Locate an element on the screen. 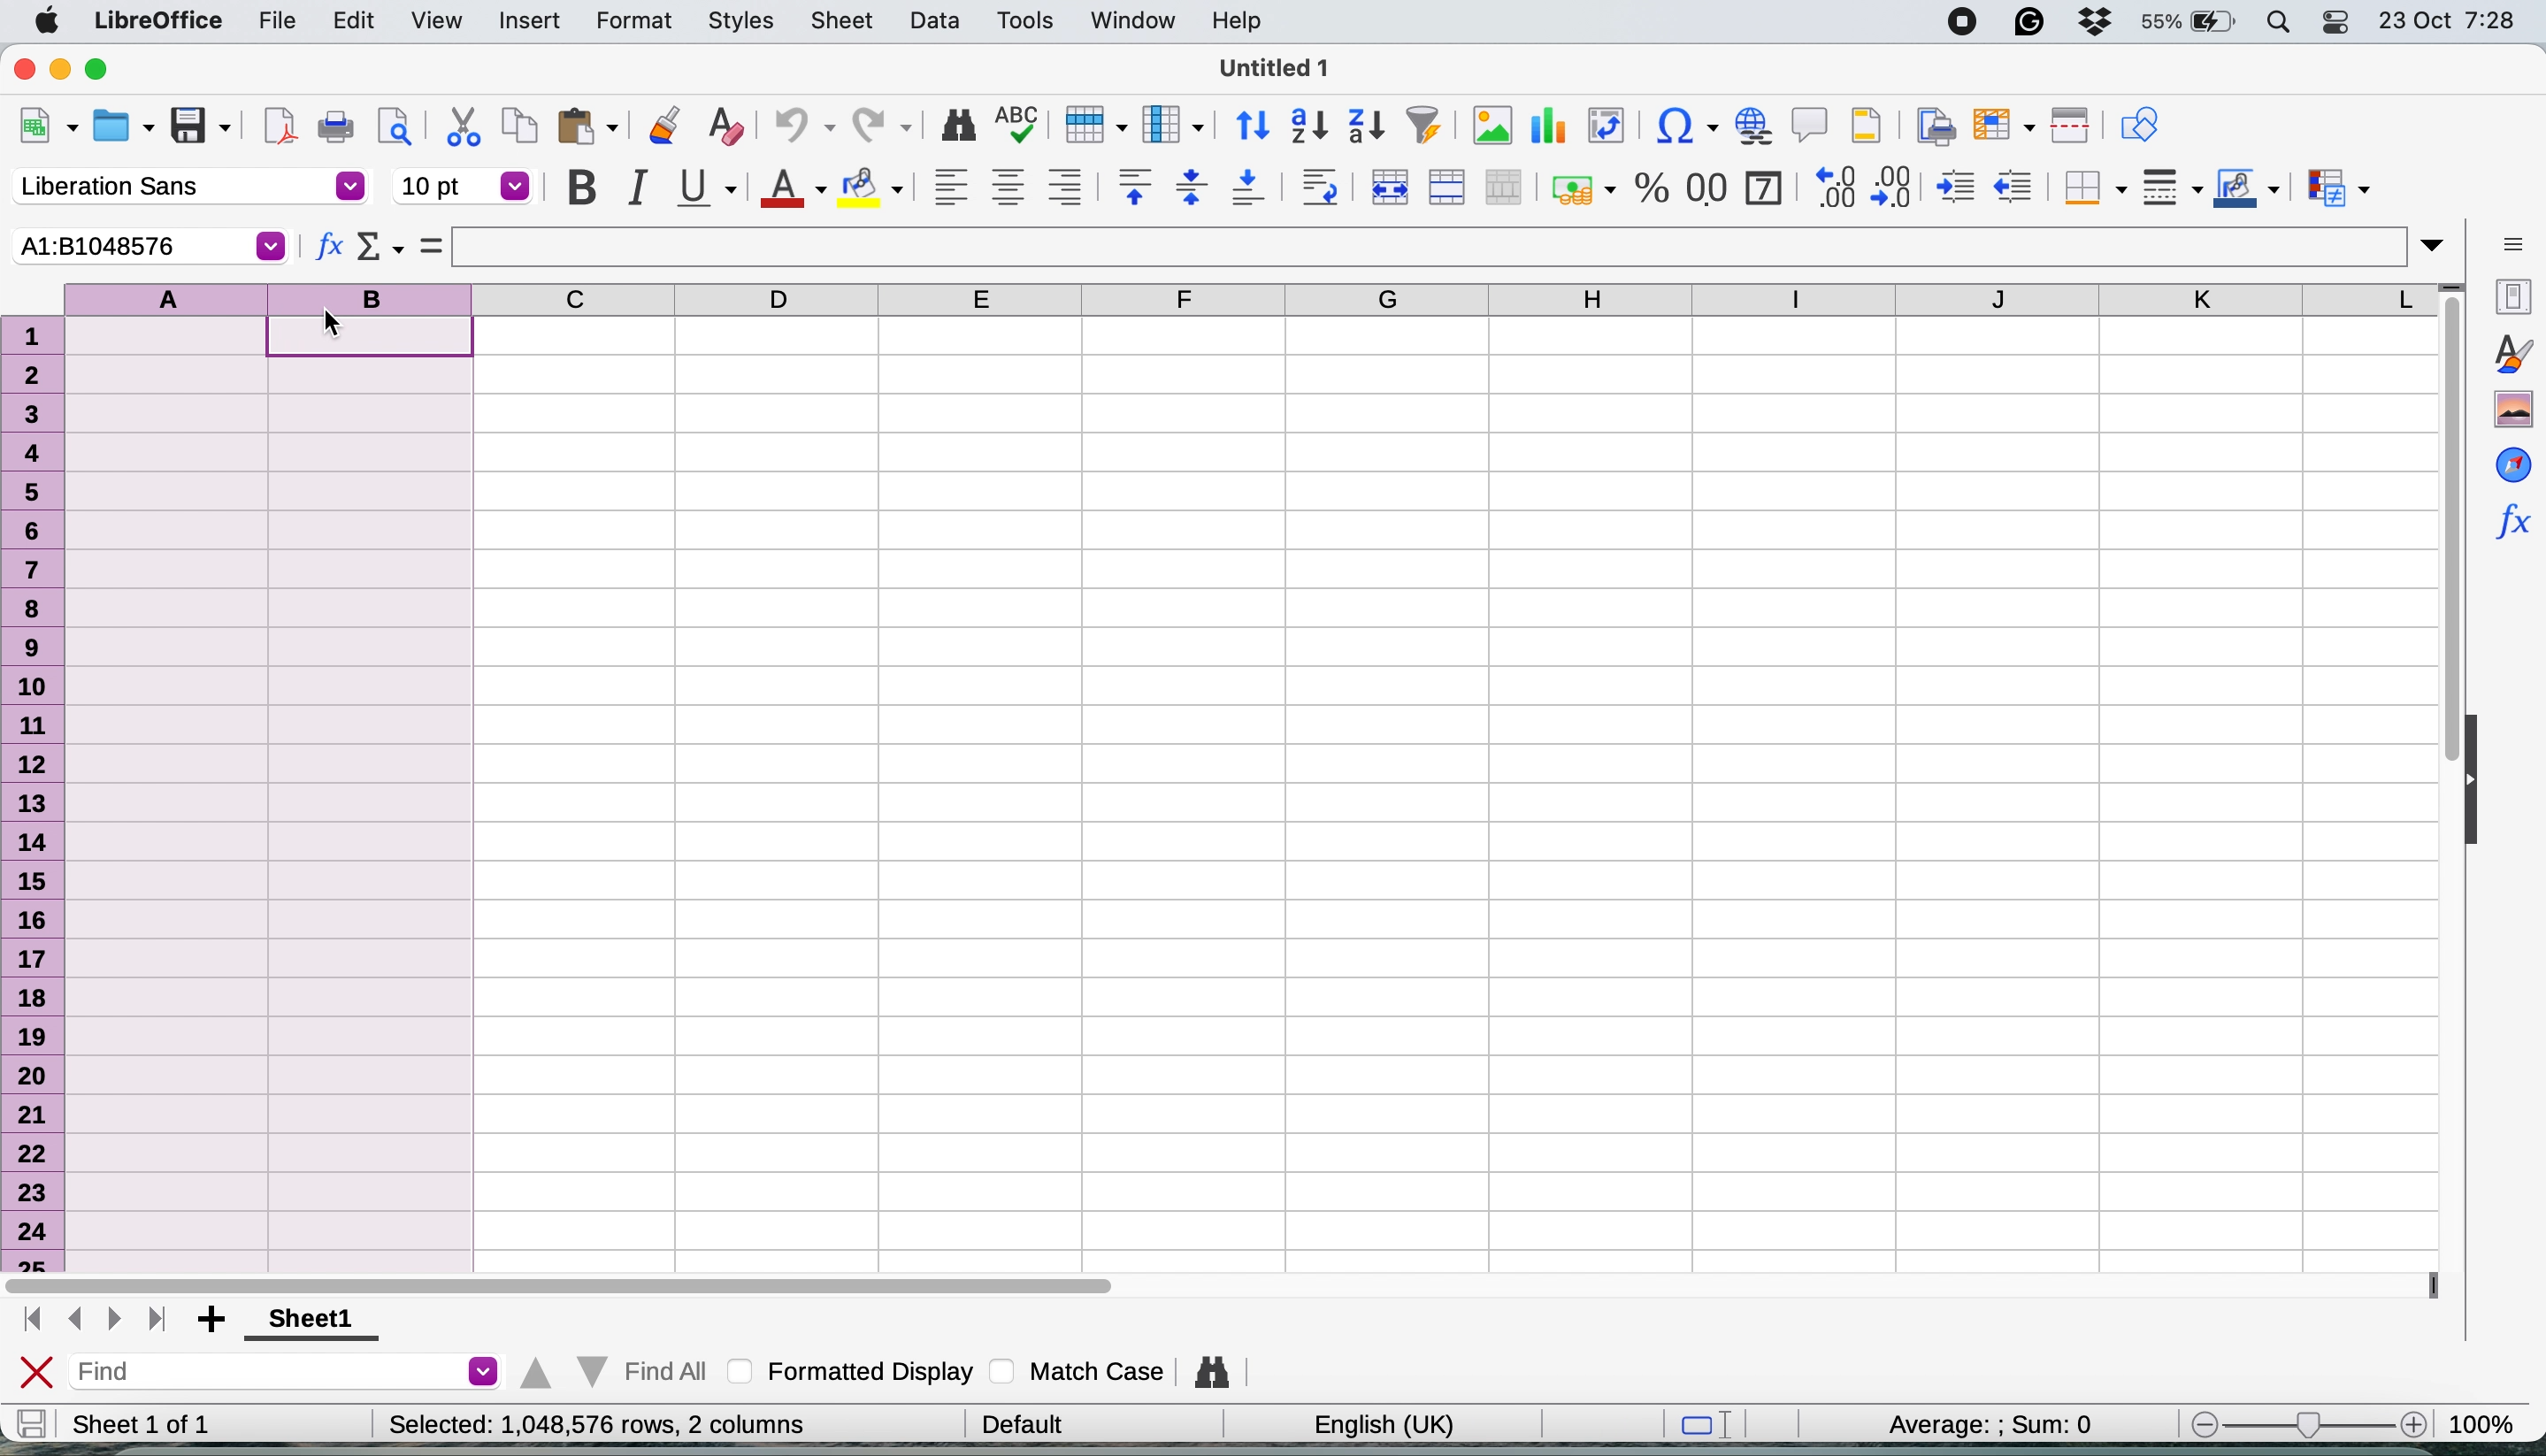  insert or edit pivot table is located at coordinates (1608, 127).